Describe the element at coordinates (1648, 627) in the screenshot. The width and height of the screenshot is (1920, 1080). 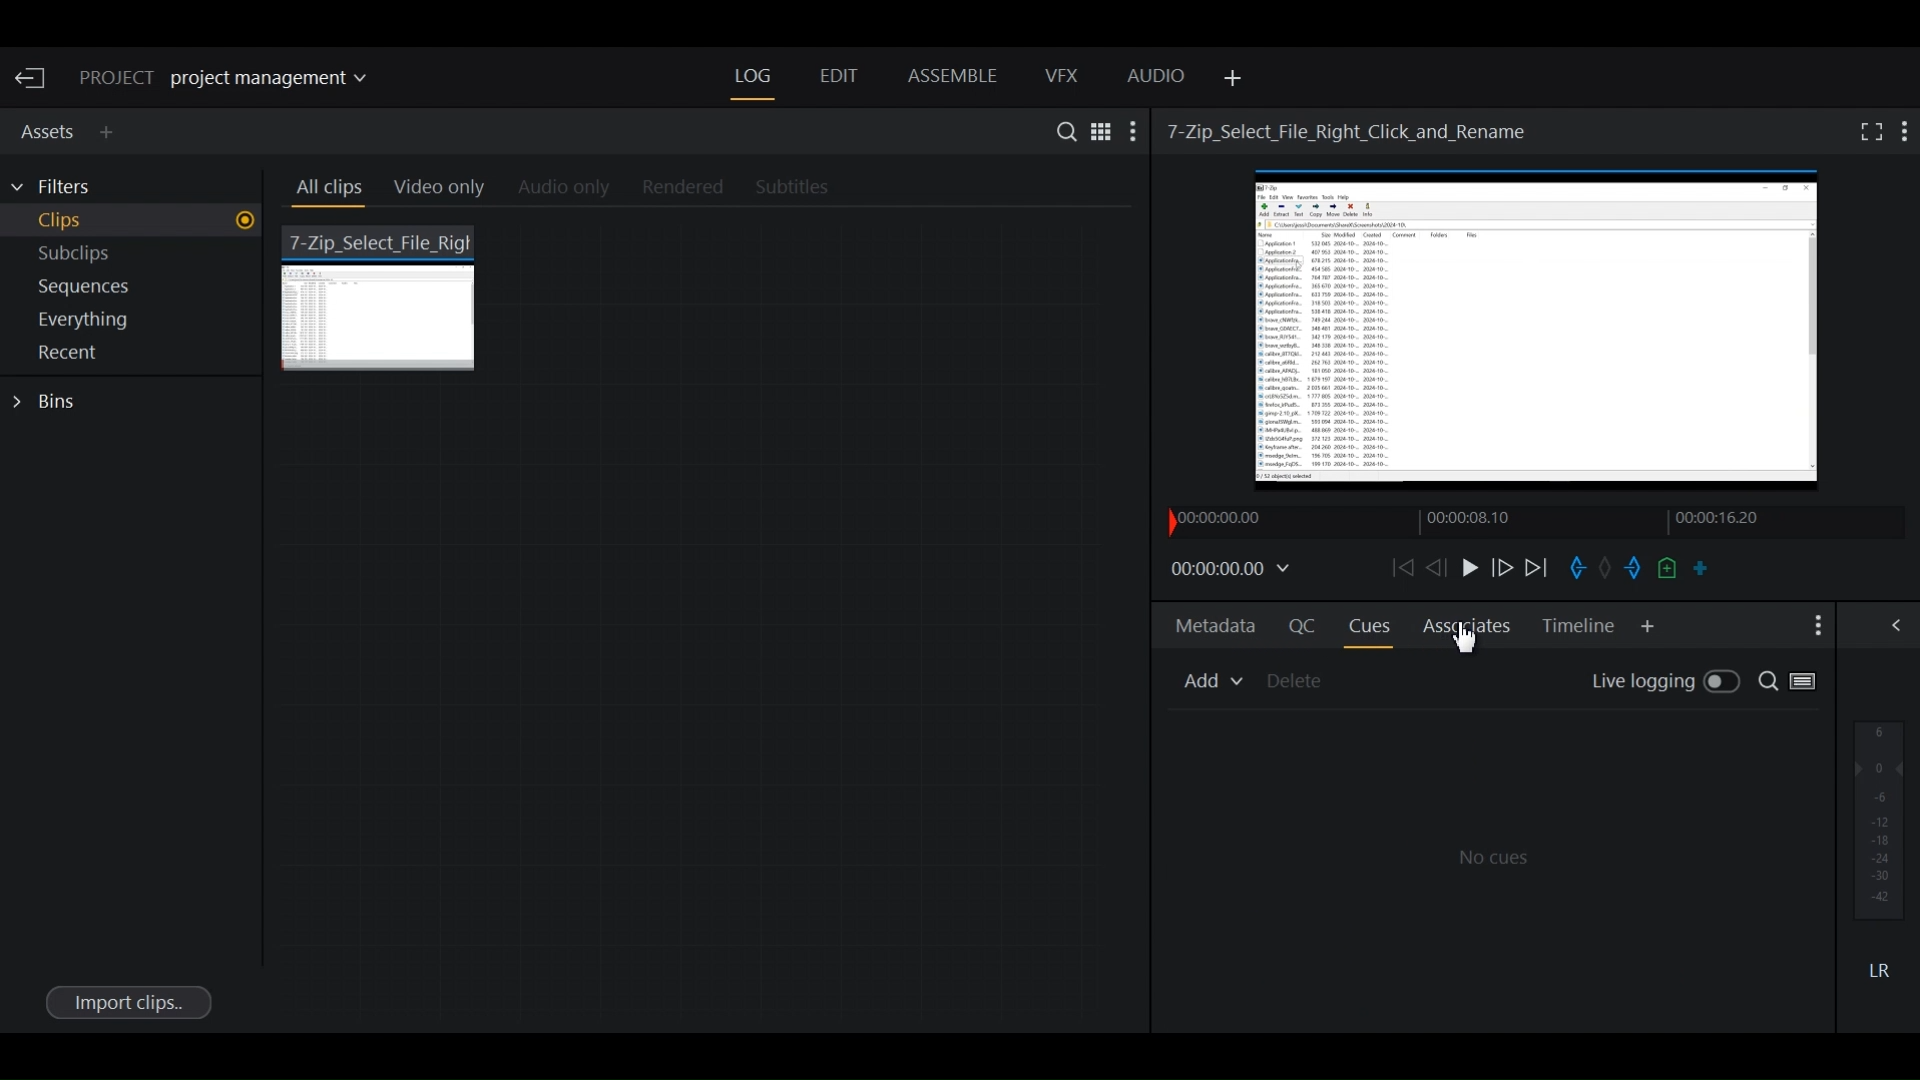
I see `Add Panel` at that location.